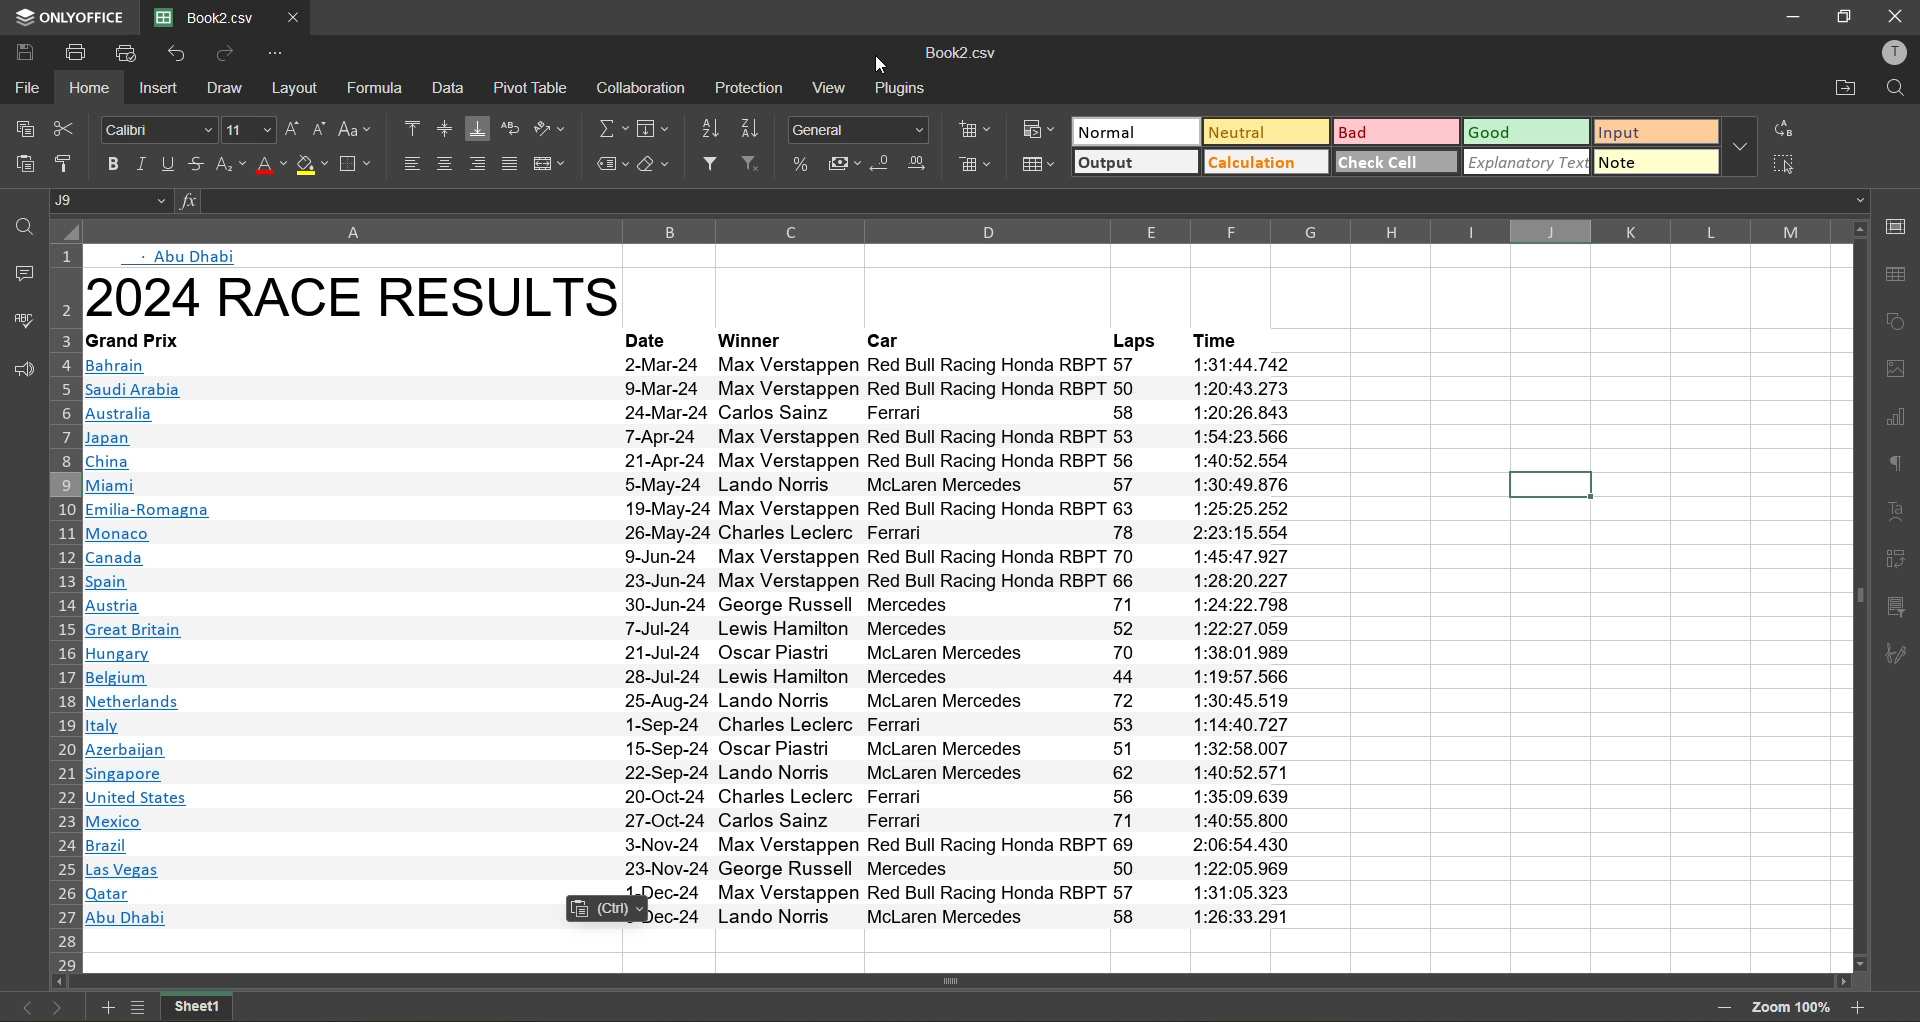  I want to click on align bottom, so click(476, 131).